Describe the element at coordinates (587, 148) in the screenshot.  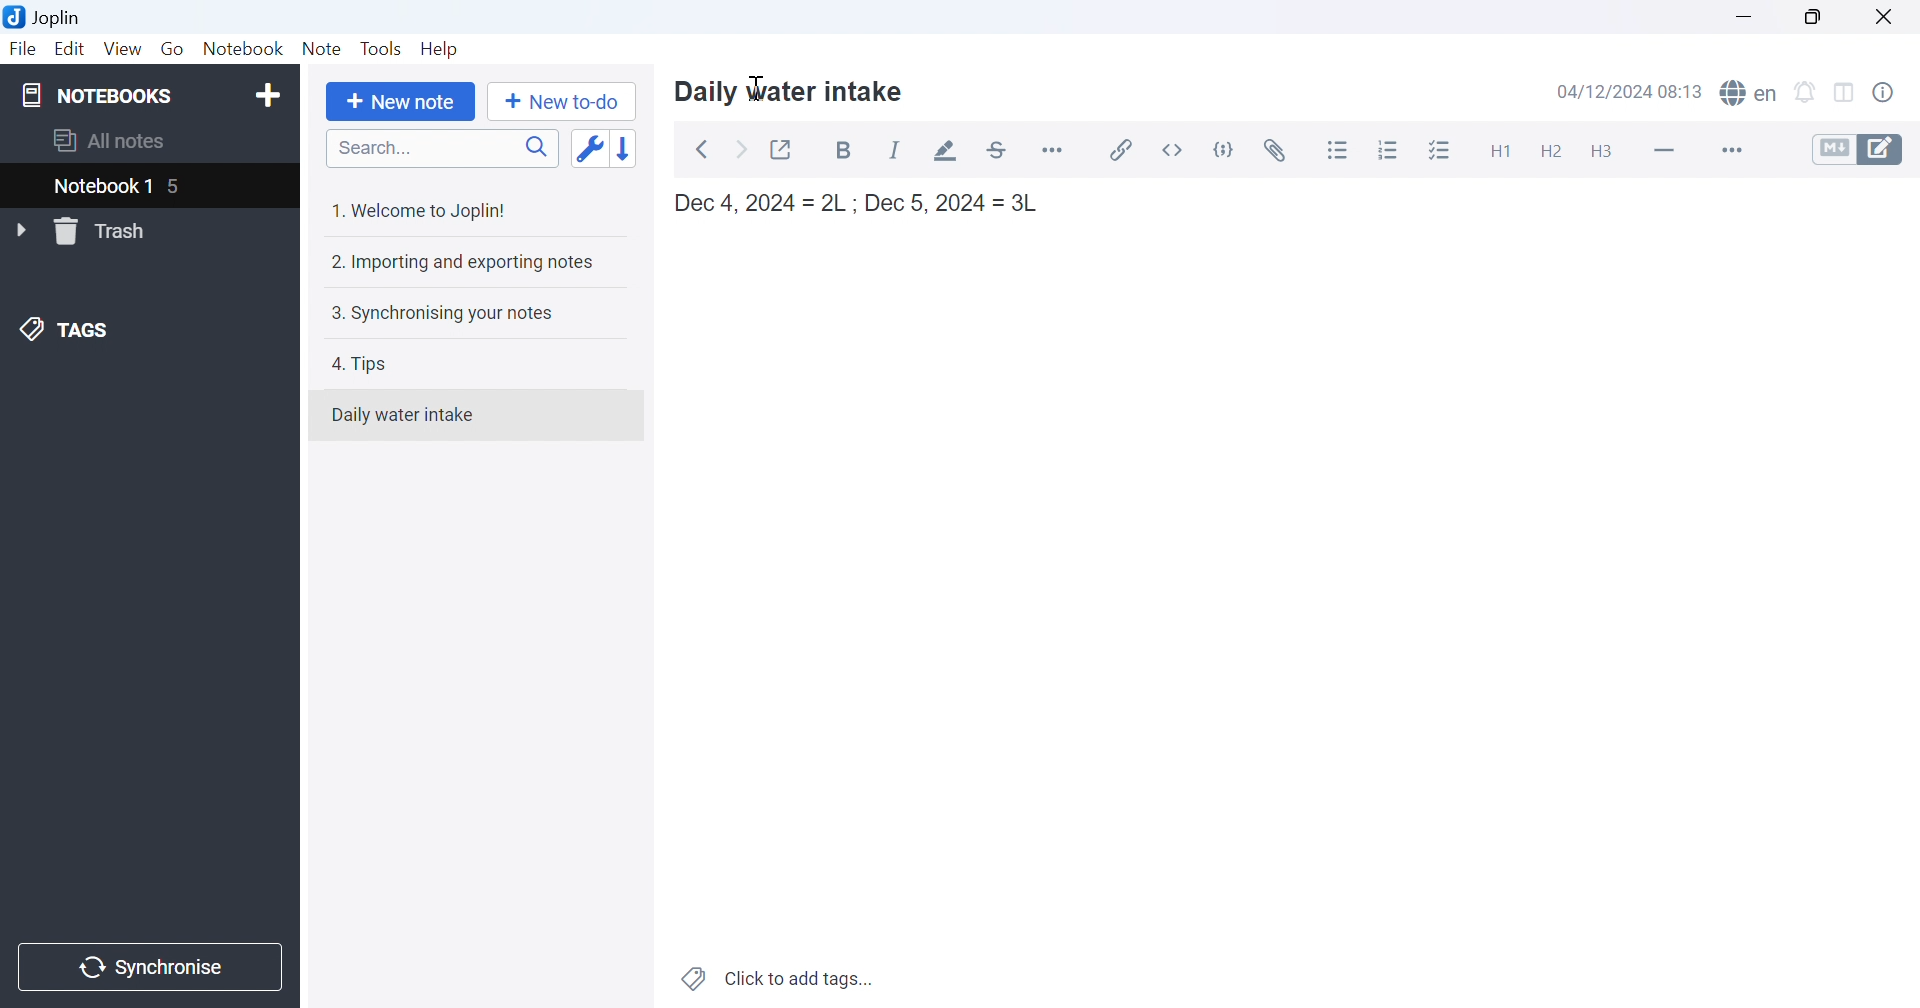
I see `Toggle sort order field` at that location.